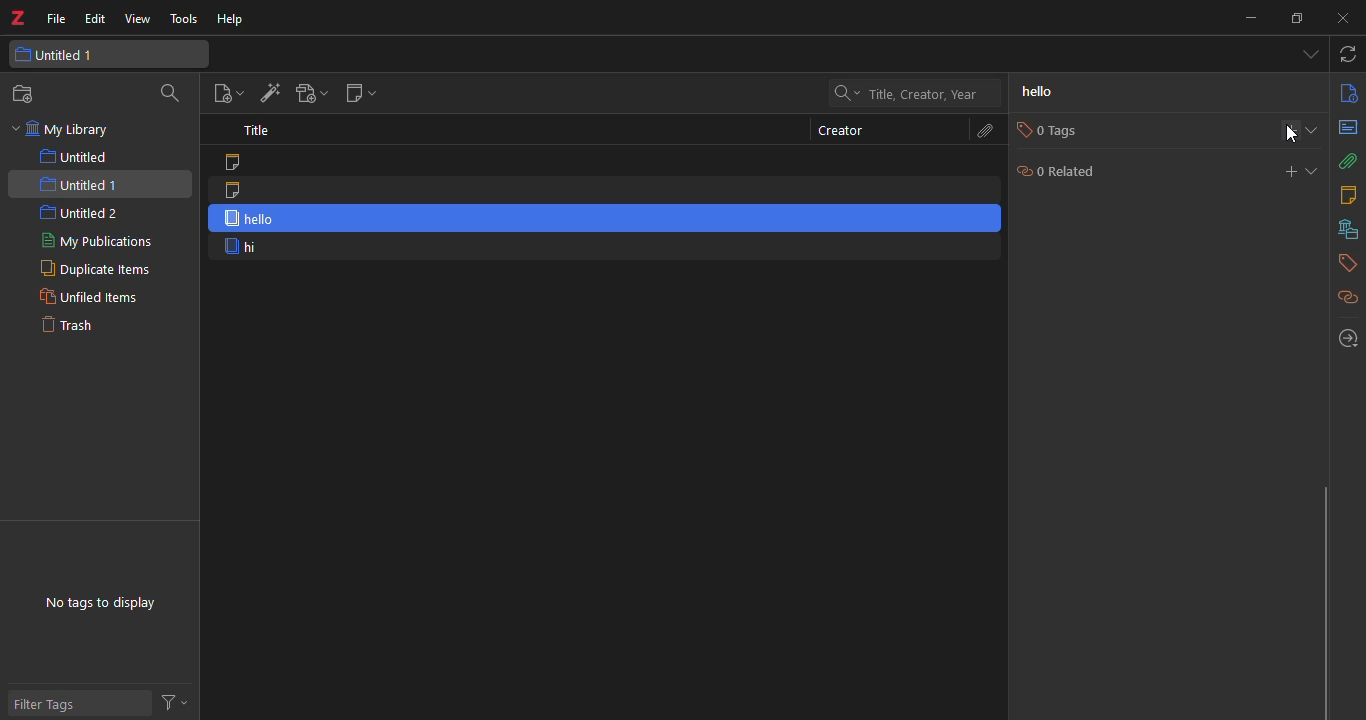 This screenshot has height=720, width=1366. What do you see at coordinates (983, 131) in the screenshot?
I see `attach` at bounding box center [983, 131].